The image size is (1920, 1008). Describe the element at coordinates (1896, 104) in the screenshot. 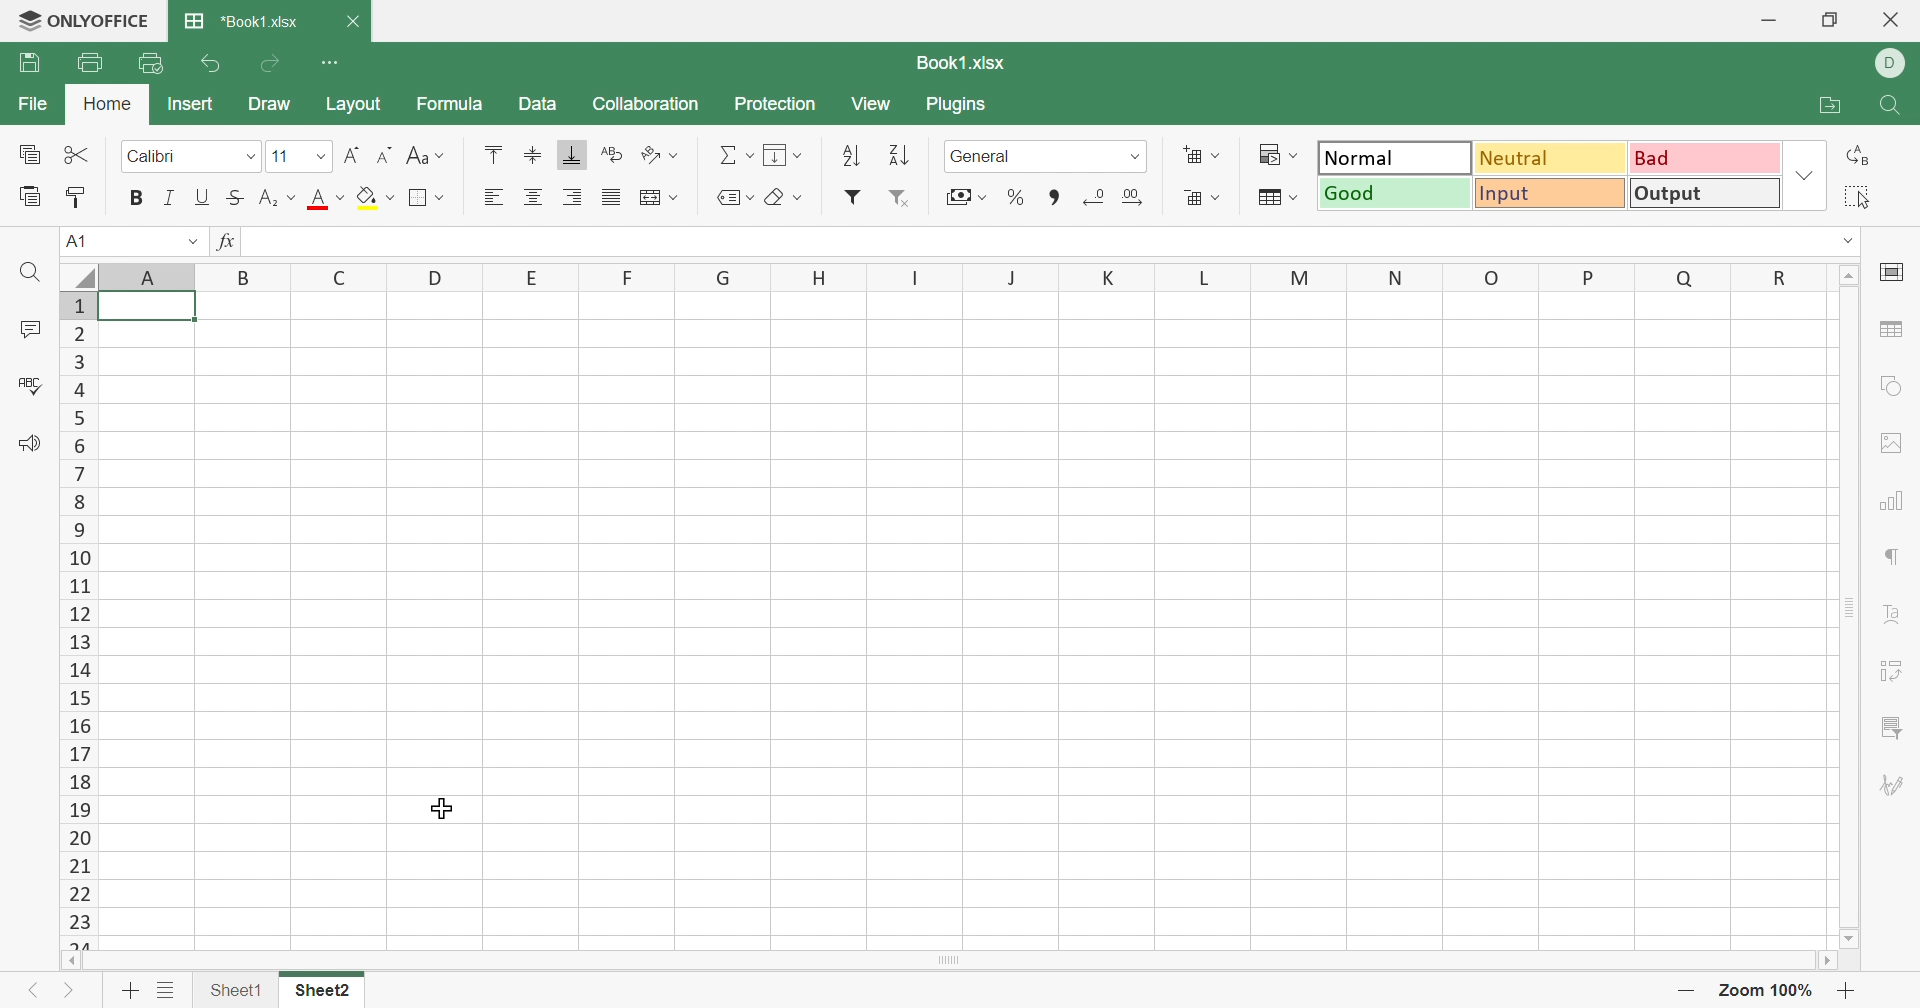

I see `Find` at that location.